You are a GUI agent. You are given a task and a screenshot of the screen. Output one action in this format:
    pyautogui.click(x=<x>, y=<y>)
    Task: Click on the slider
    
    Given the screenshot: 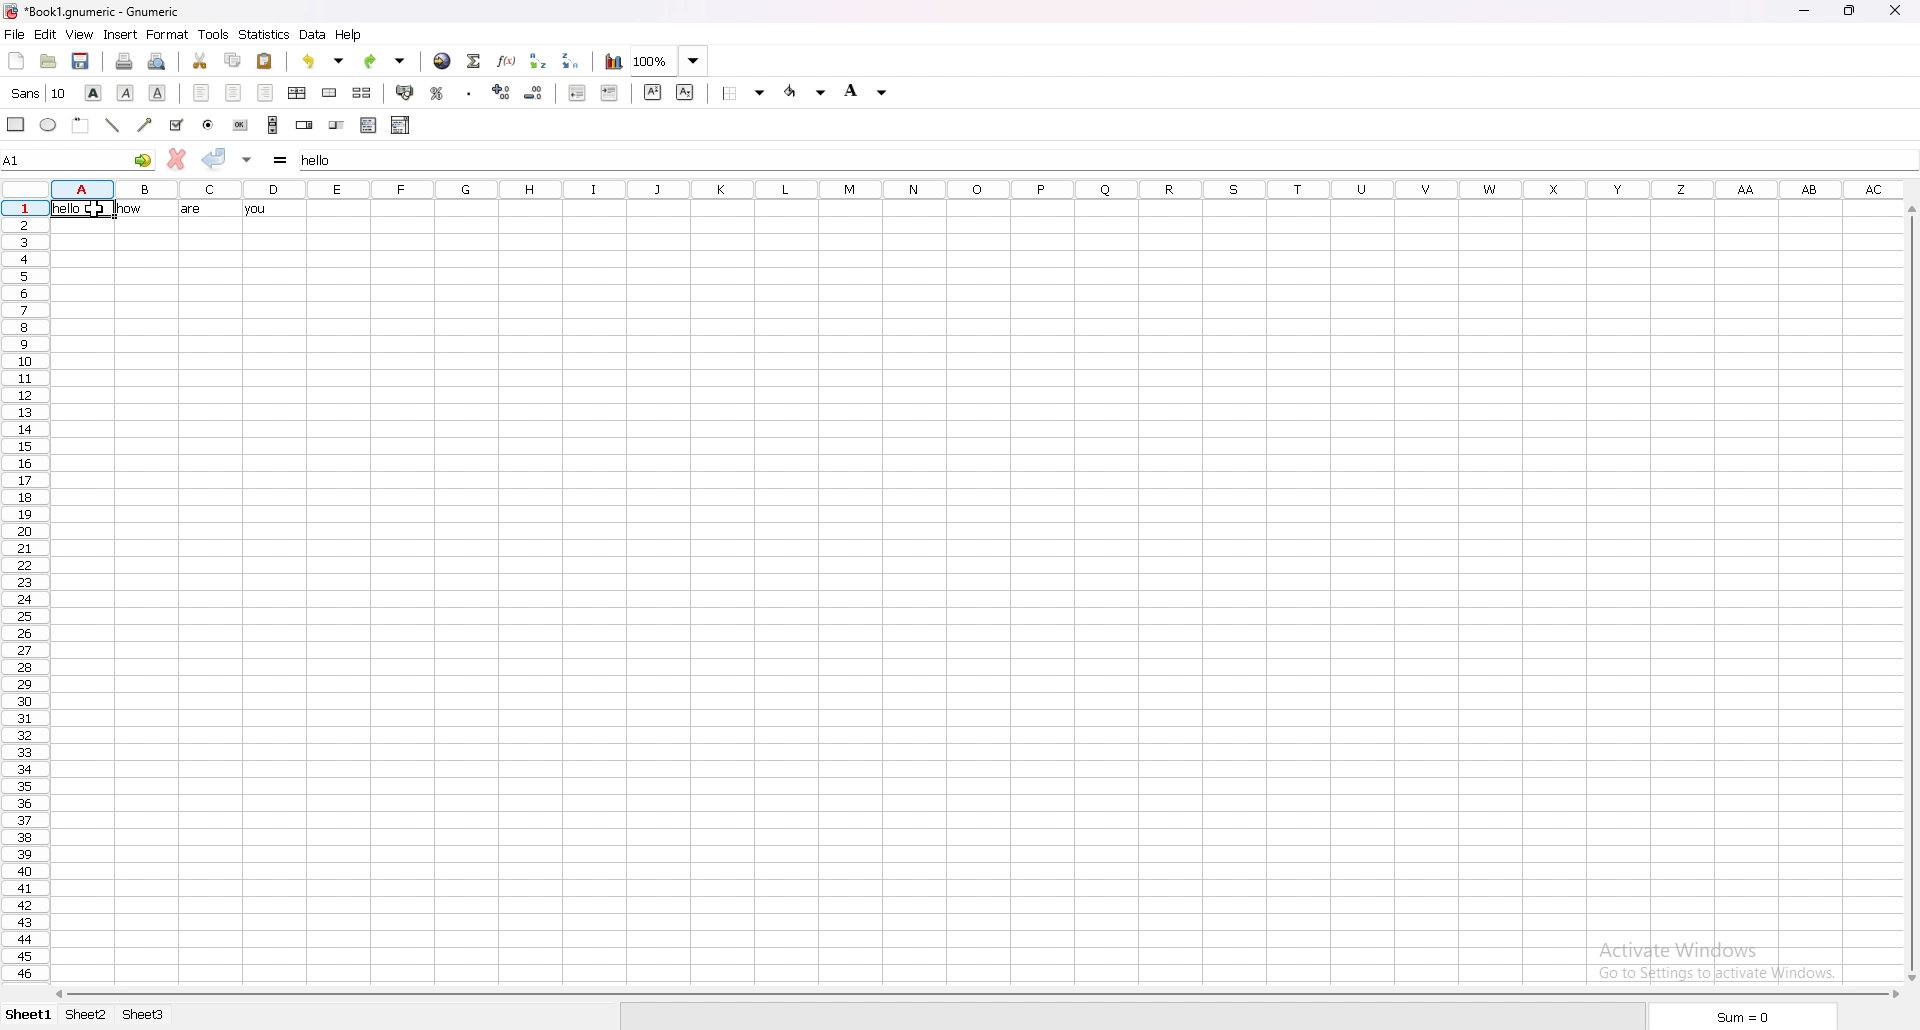 What is the action you would take?
    pyautogui.click(x=337, y=125)
    